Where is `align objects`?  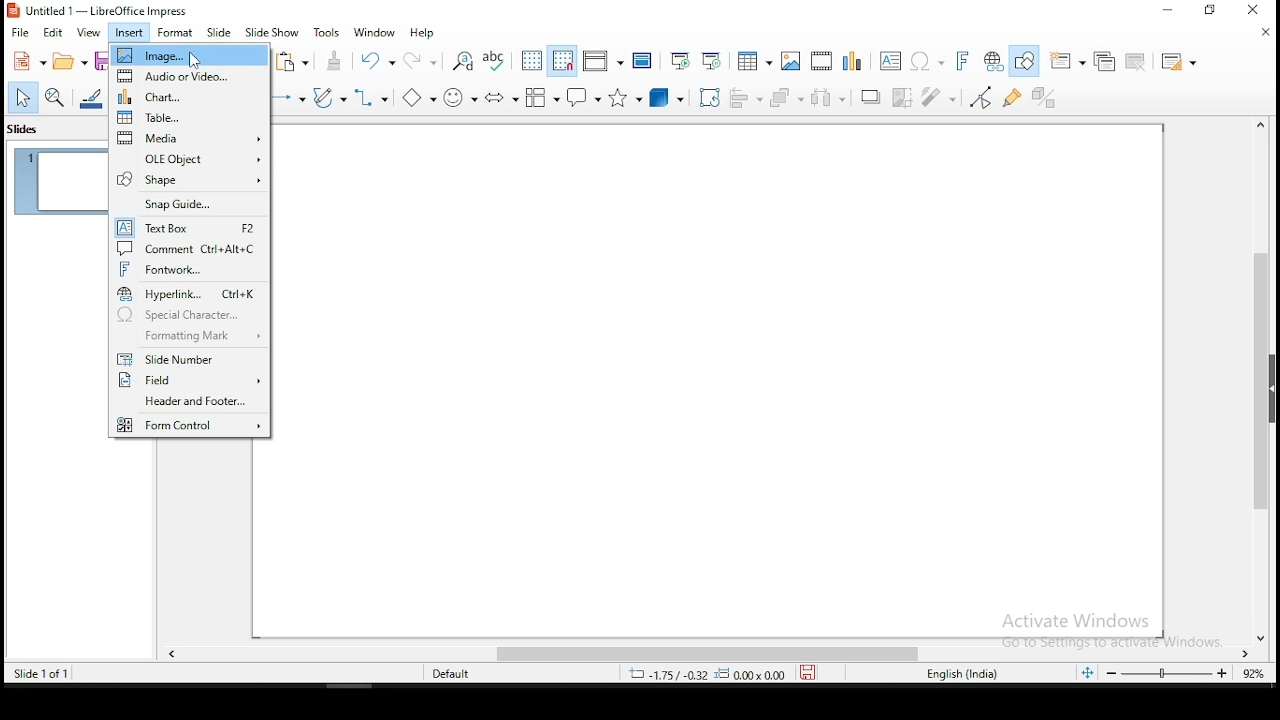
align objects is located at coordinates (745, 95).